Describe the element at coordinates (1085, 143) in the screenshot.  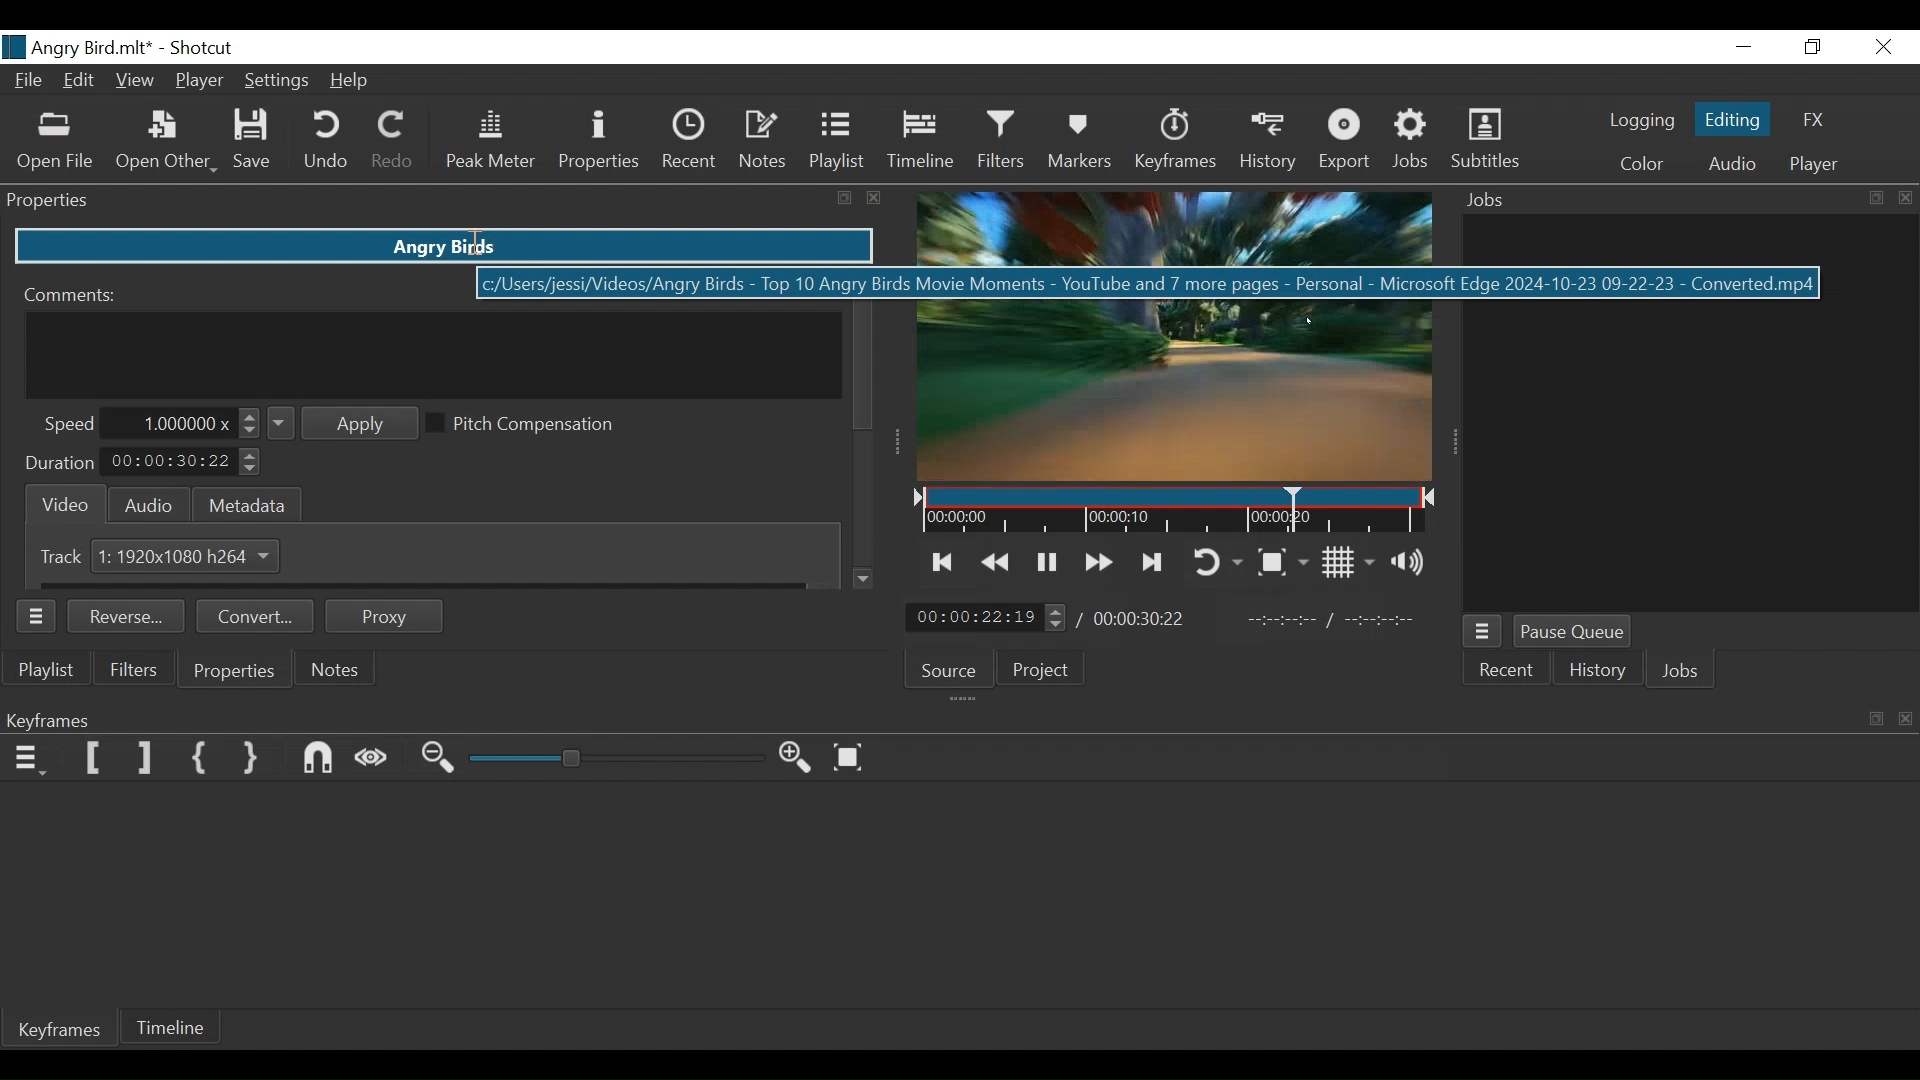
I see `Markers` at that location.